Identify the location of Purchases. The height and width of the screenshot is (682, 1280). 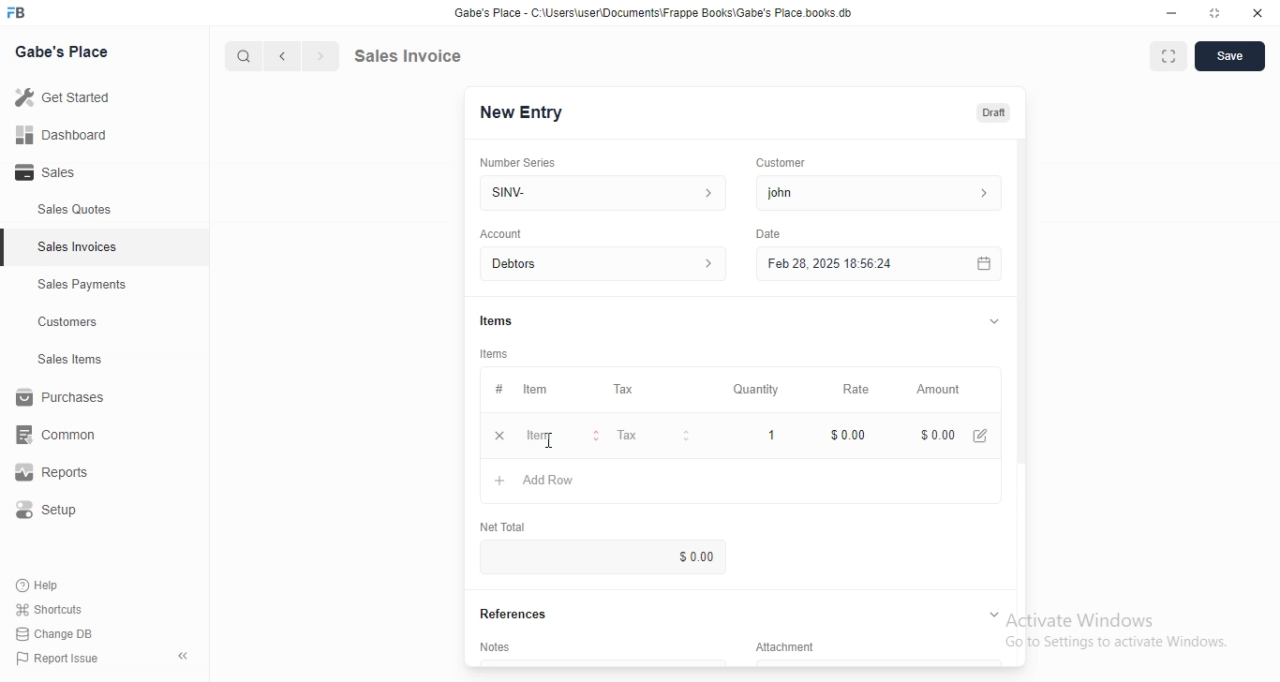
(64, 400).